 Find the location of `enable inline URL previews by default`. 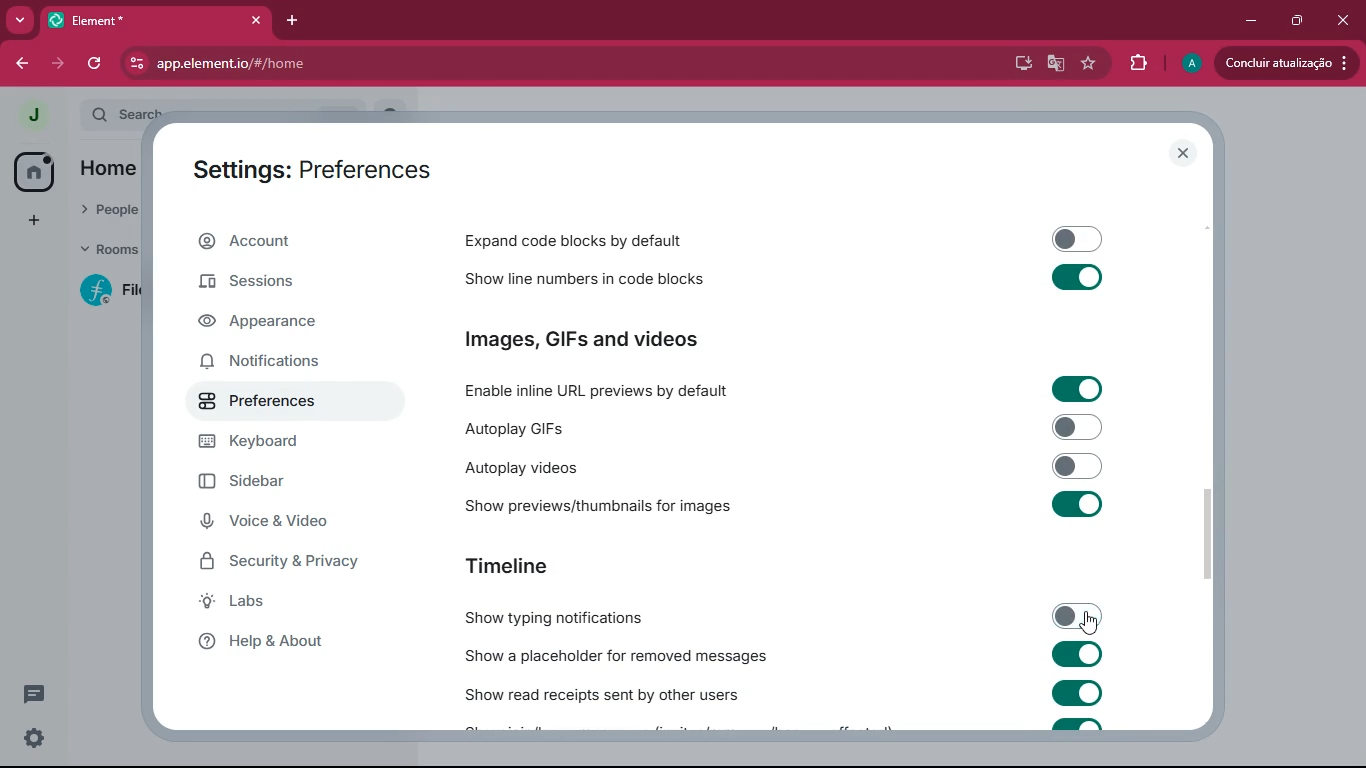

enable inline URL previews by default is located at coordinates (602, 387).